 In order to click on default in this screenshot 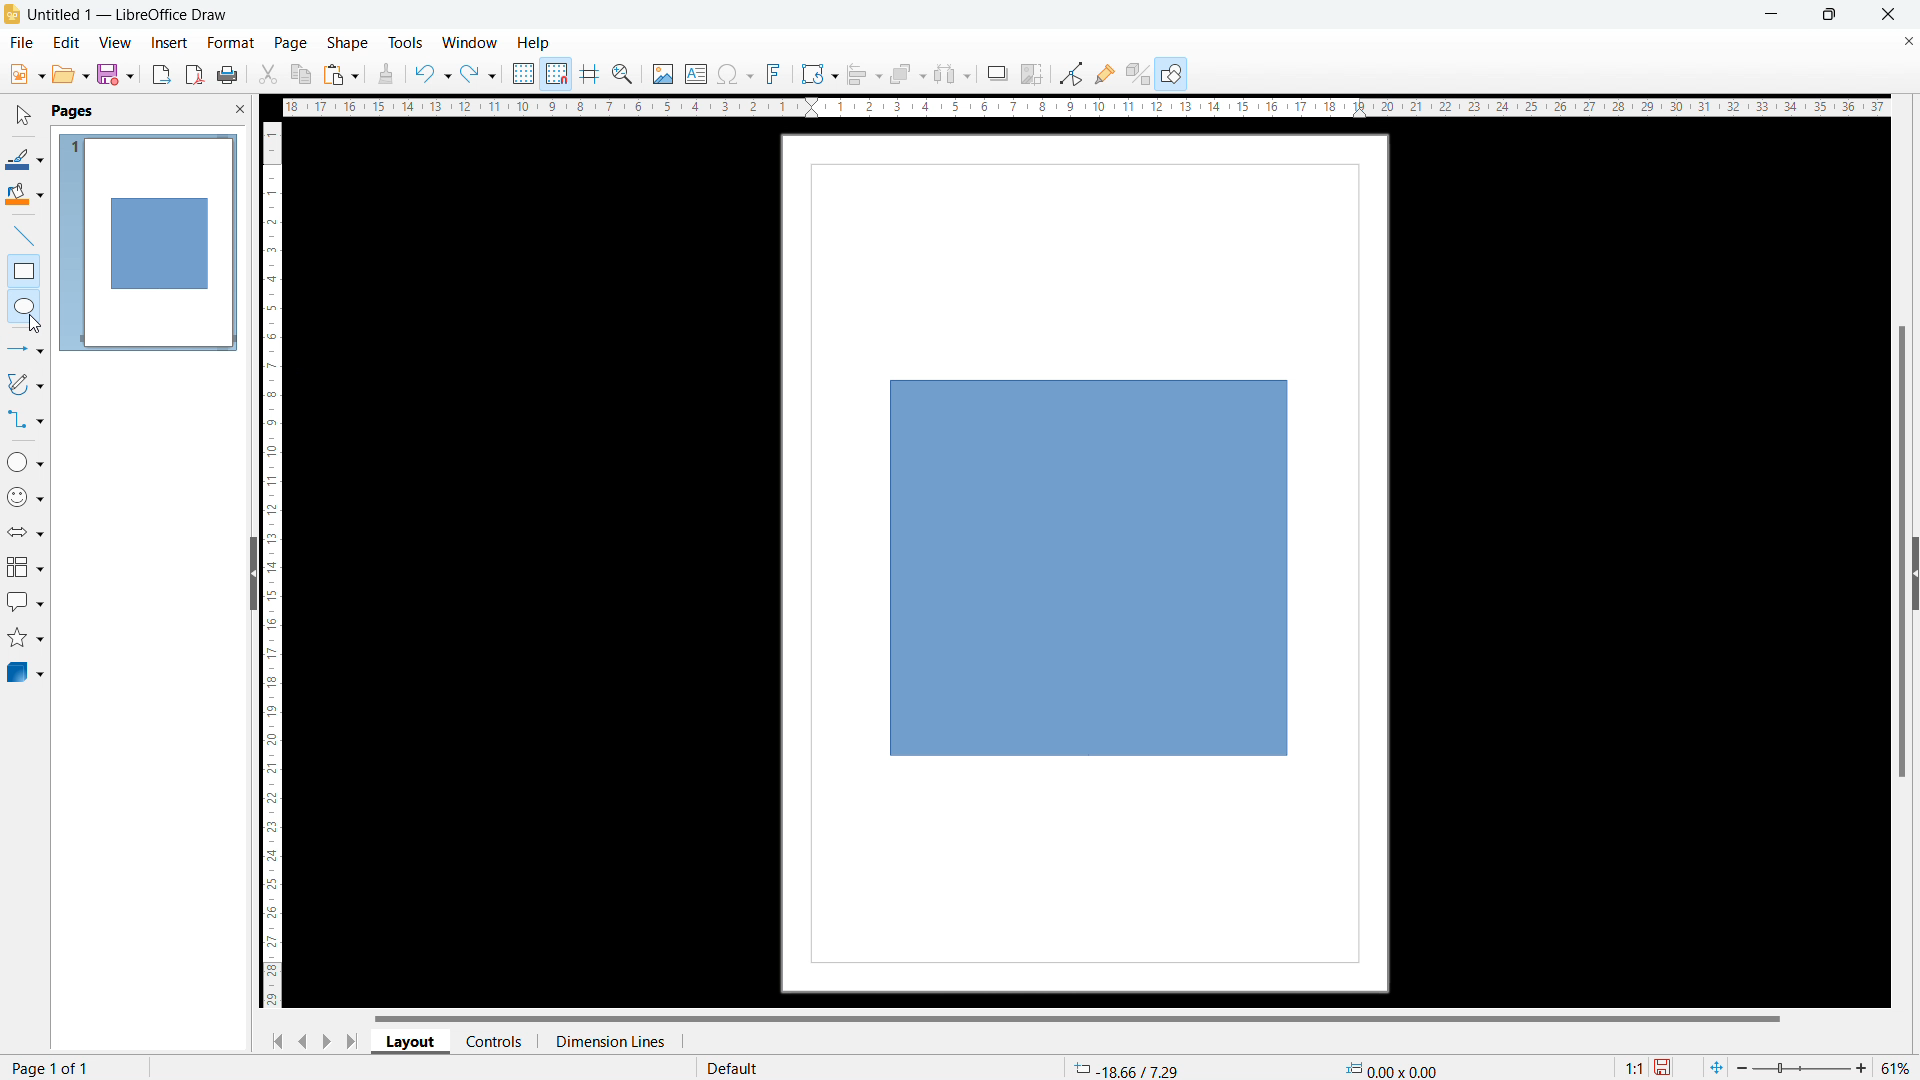, I will do `click(731, 1067)`.